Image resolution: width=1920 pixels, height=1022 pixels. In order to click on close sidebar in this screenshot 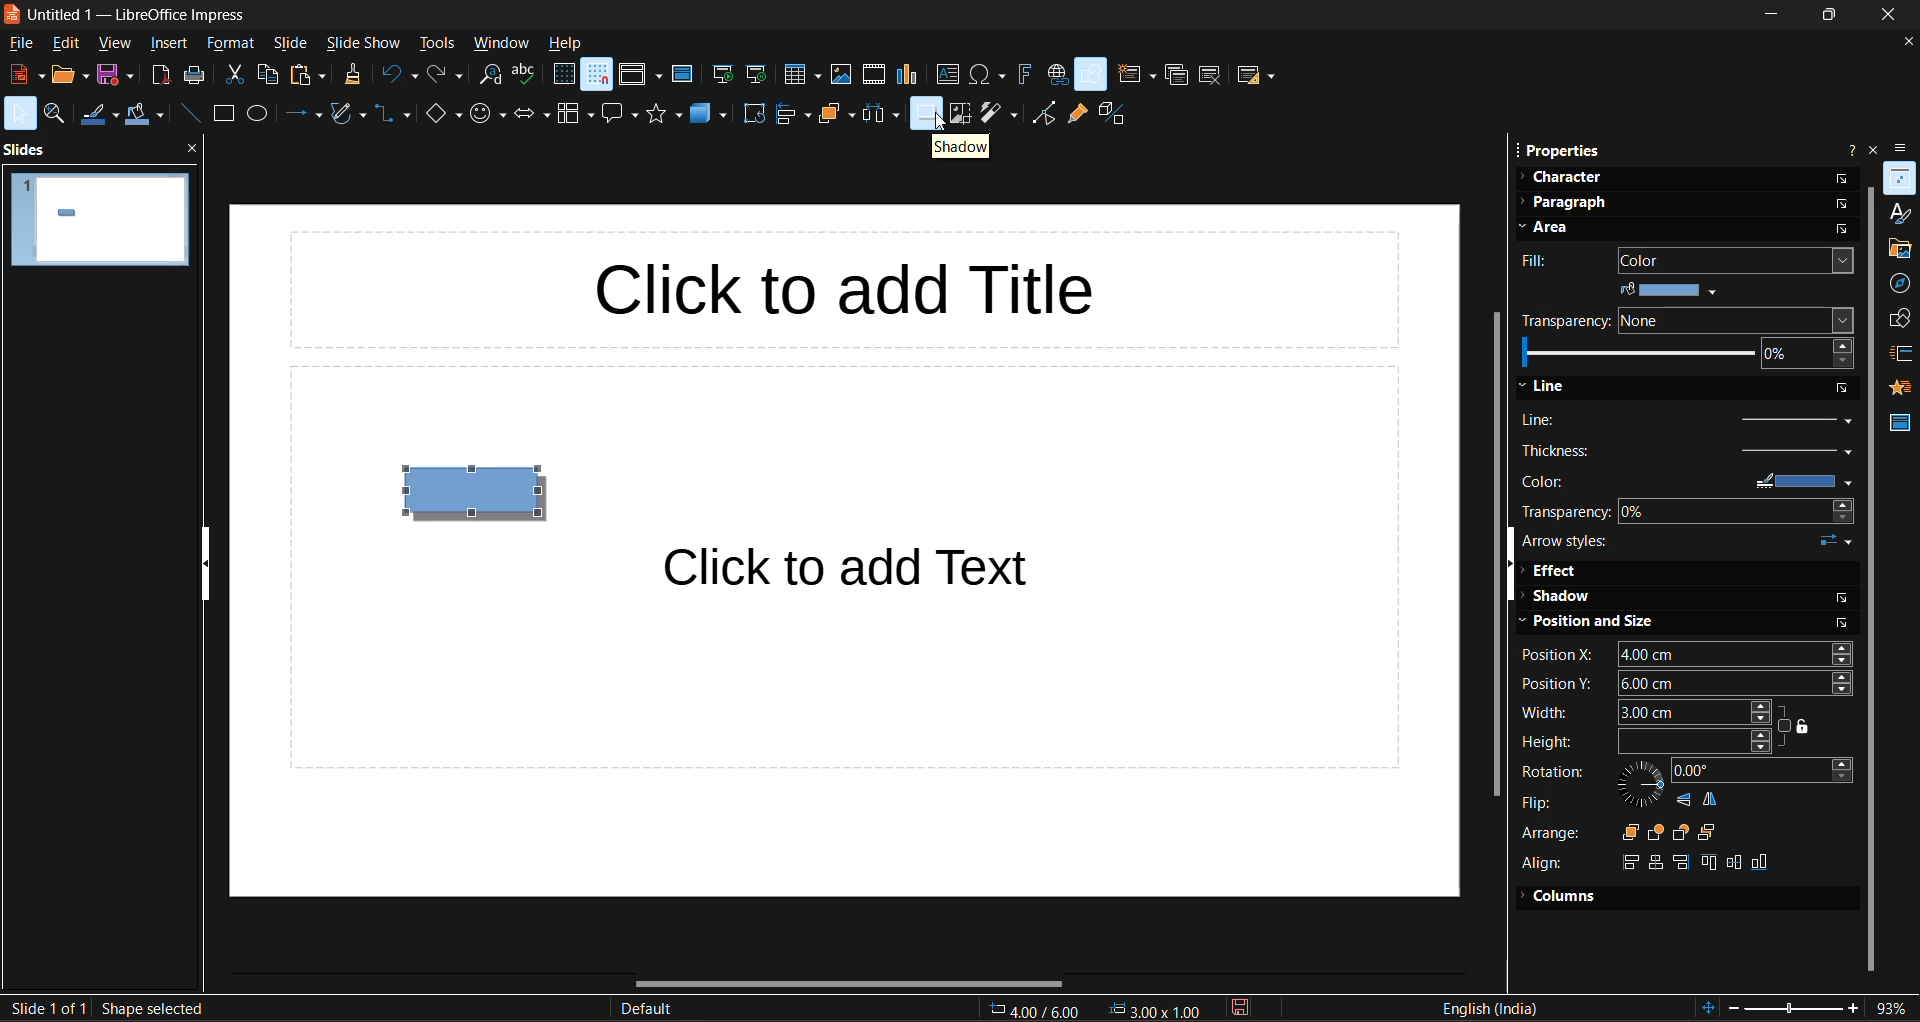, I will do `click(1876, 149)`.